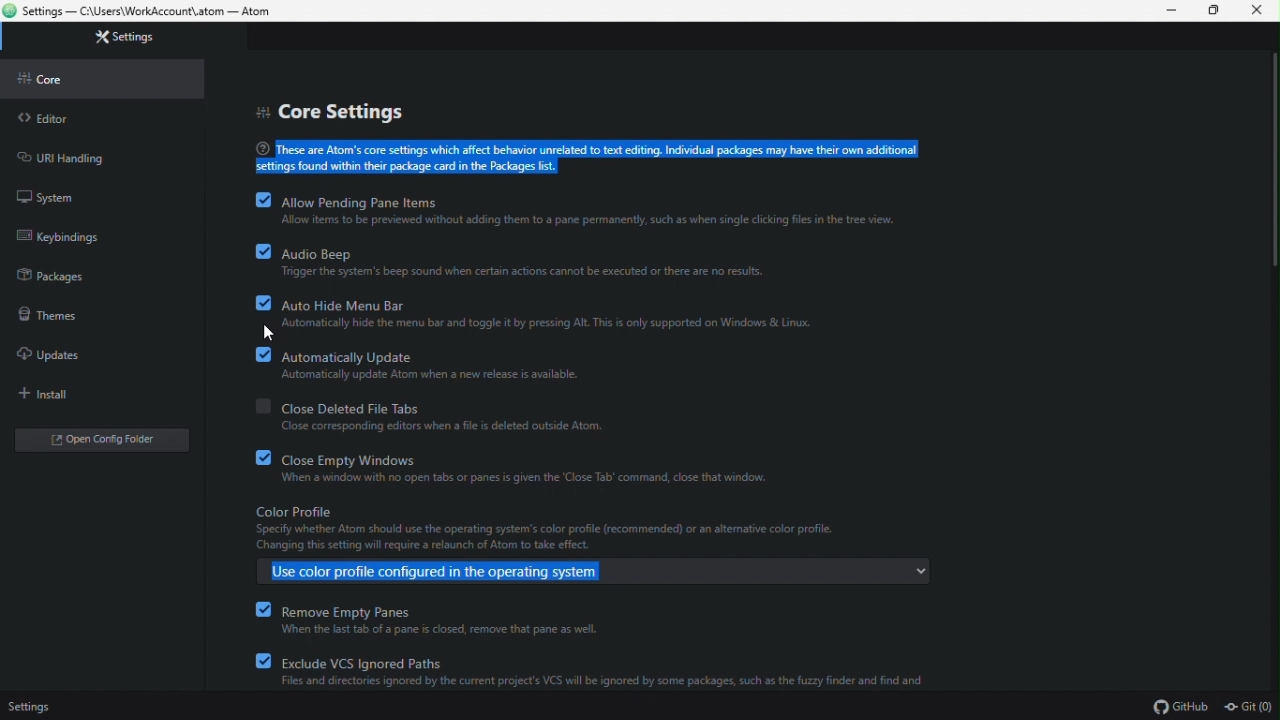  Describe the element at coordinates (45, 708) in the screenshot. I see `settings` at that location.